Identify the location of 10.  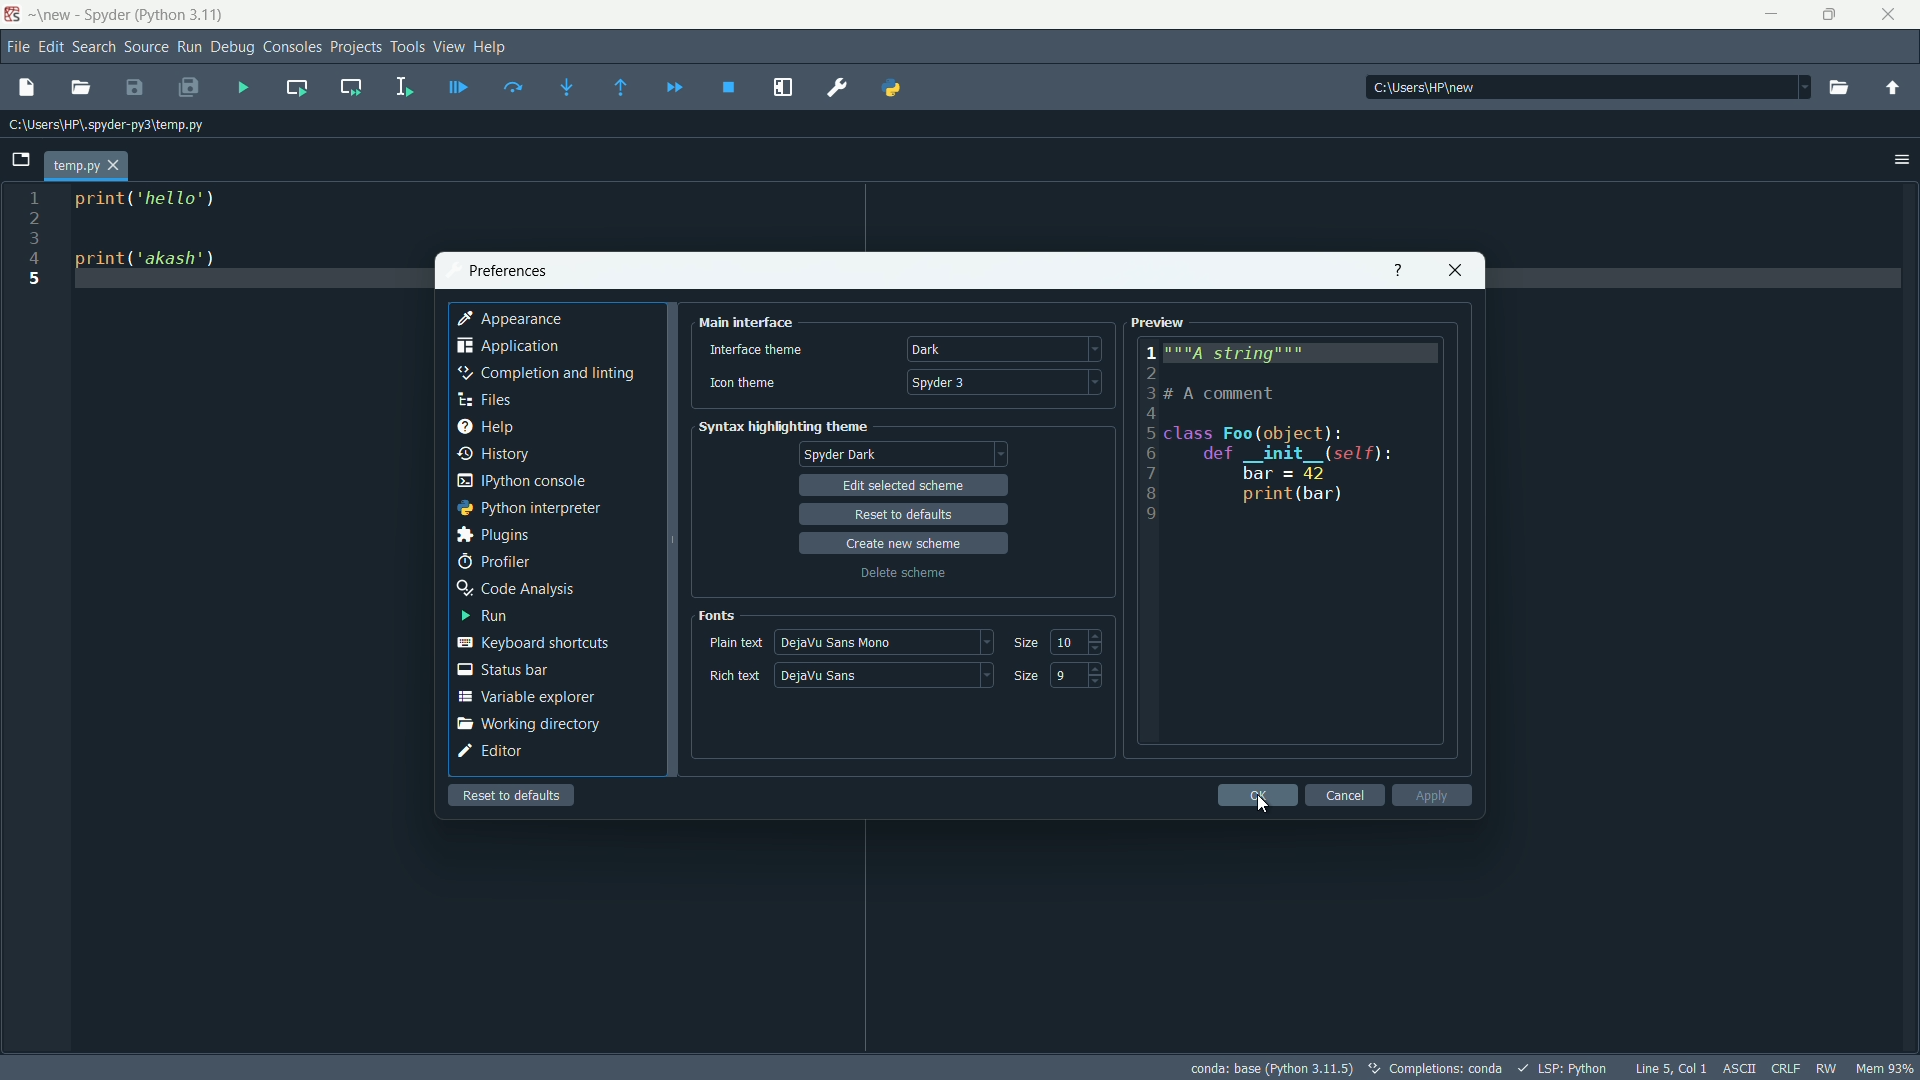
(1065, 641).